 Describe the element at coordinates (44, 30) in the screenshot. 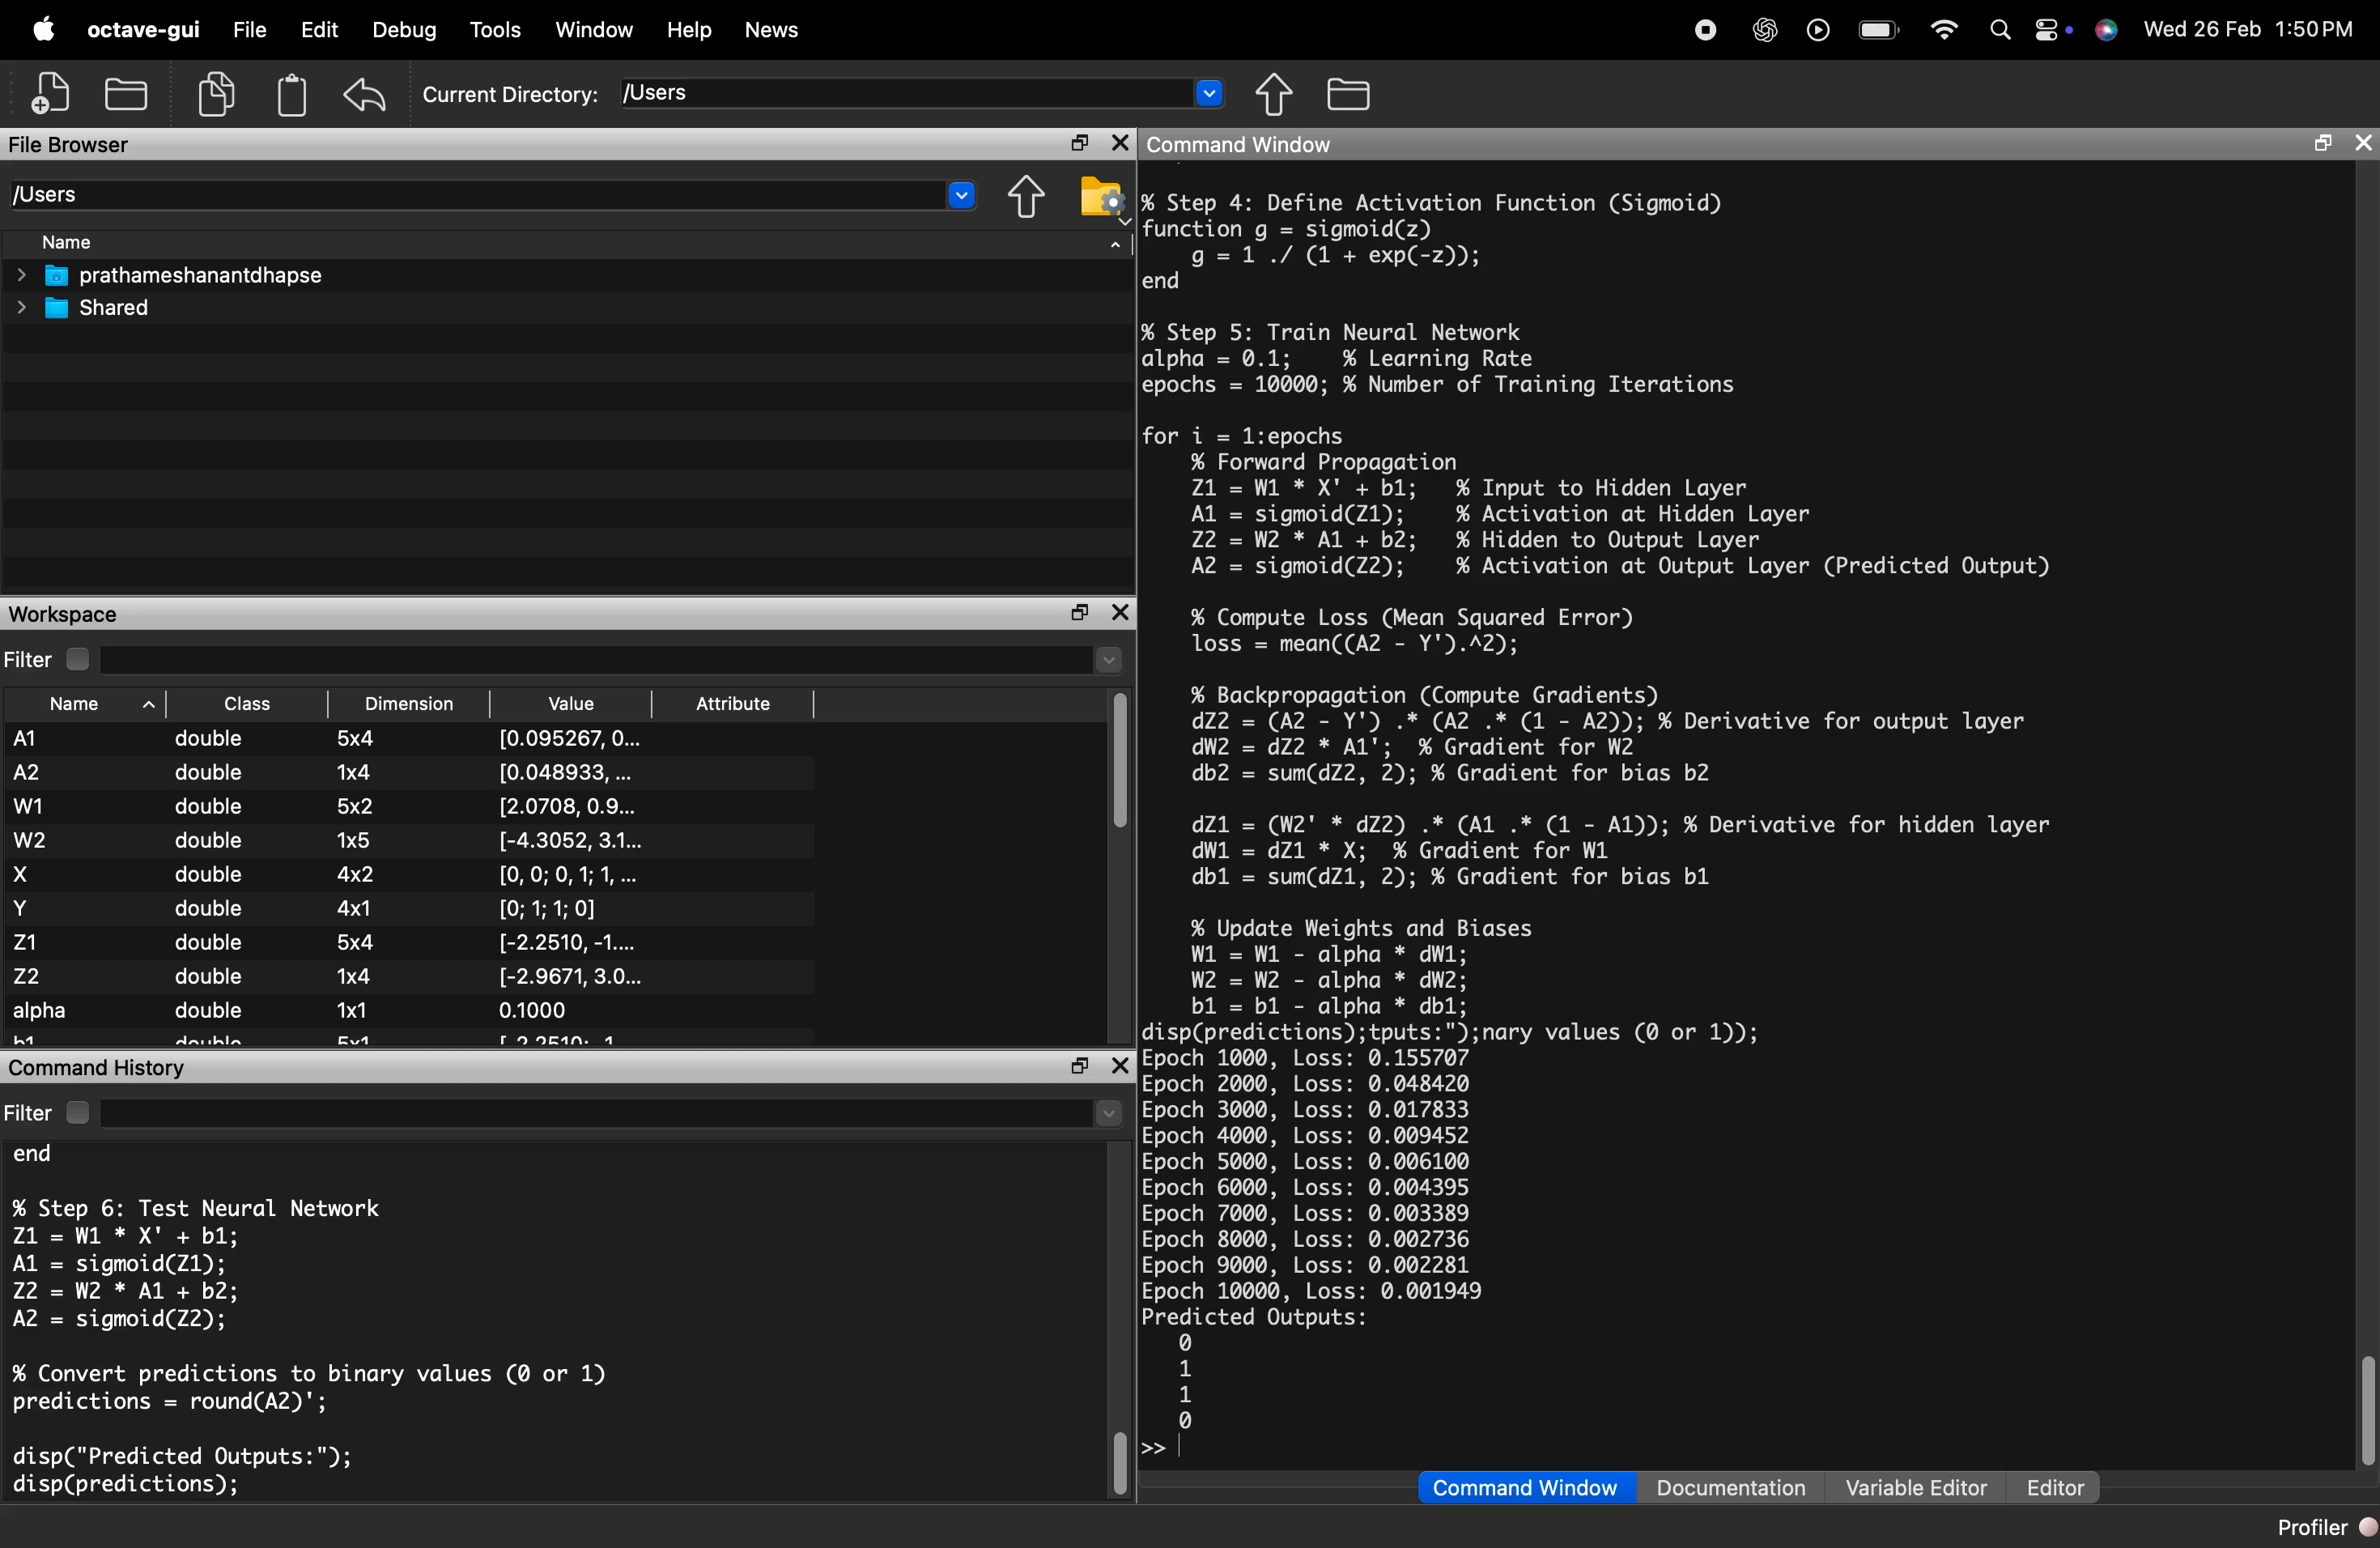

I see `logo` at that location.